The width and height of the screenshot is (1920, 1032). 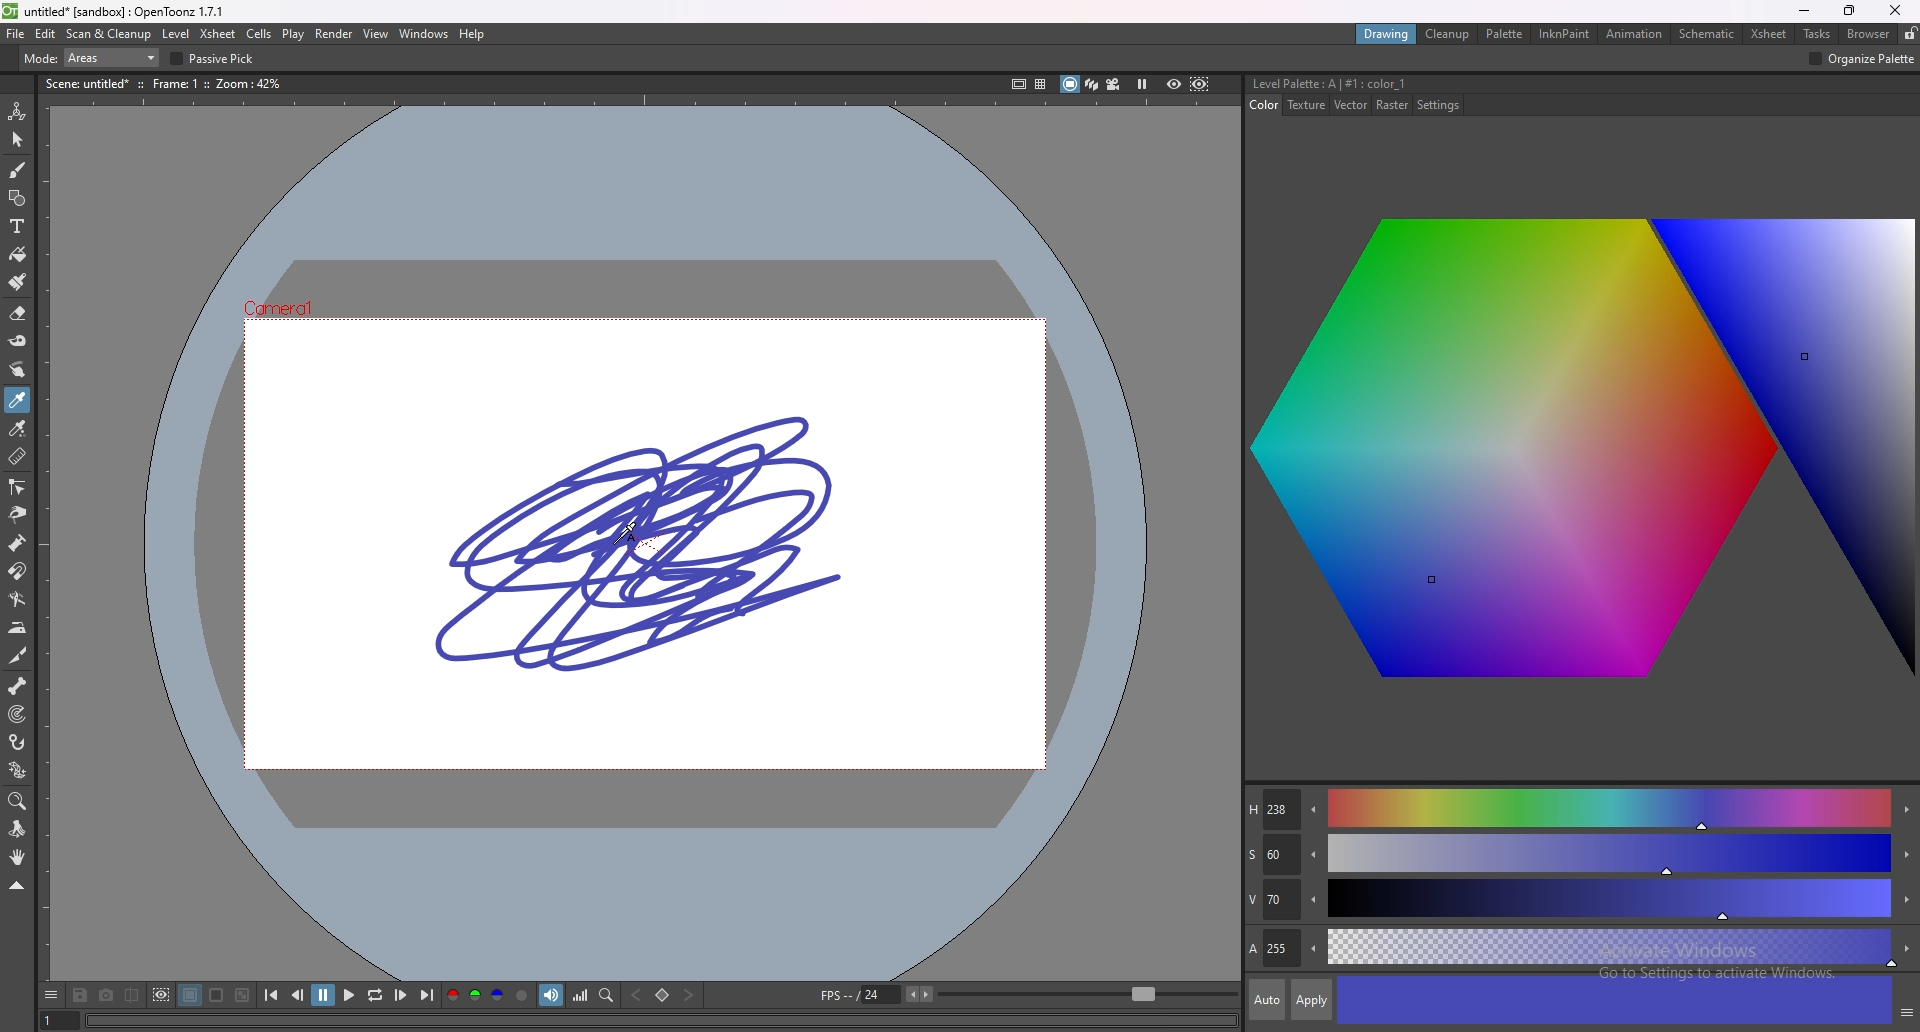 I want to click on checkered background, so click(x=242, y=995).